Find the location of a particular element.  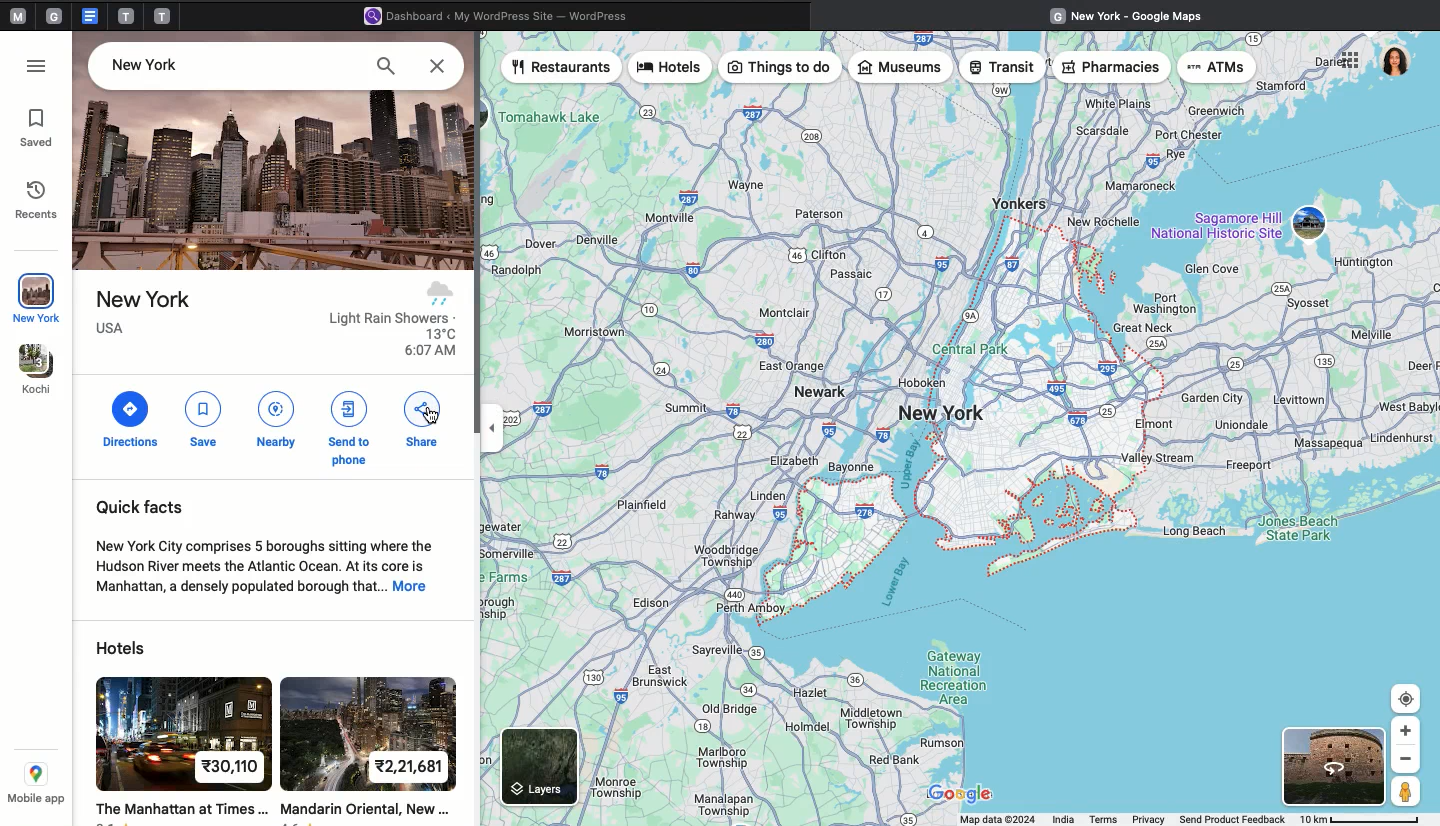

Wordpress is located at coordinates (504, 17).